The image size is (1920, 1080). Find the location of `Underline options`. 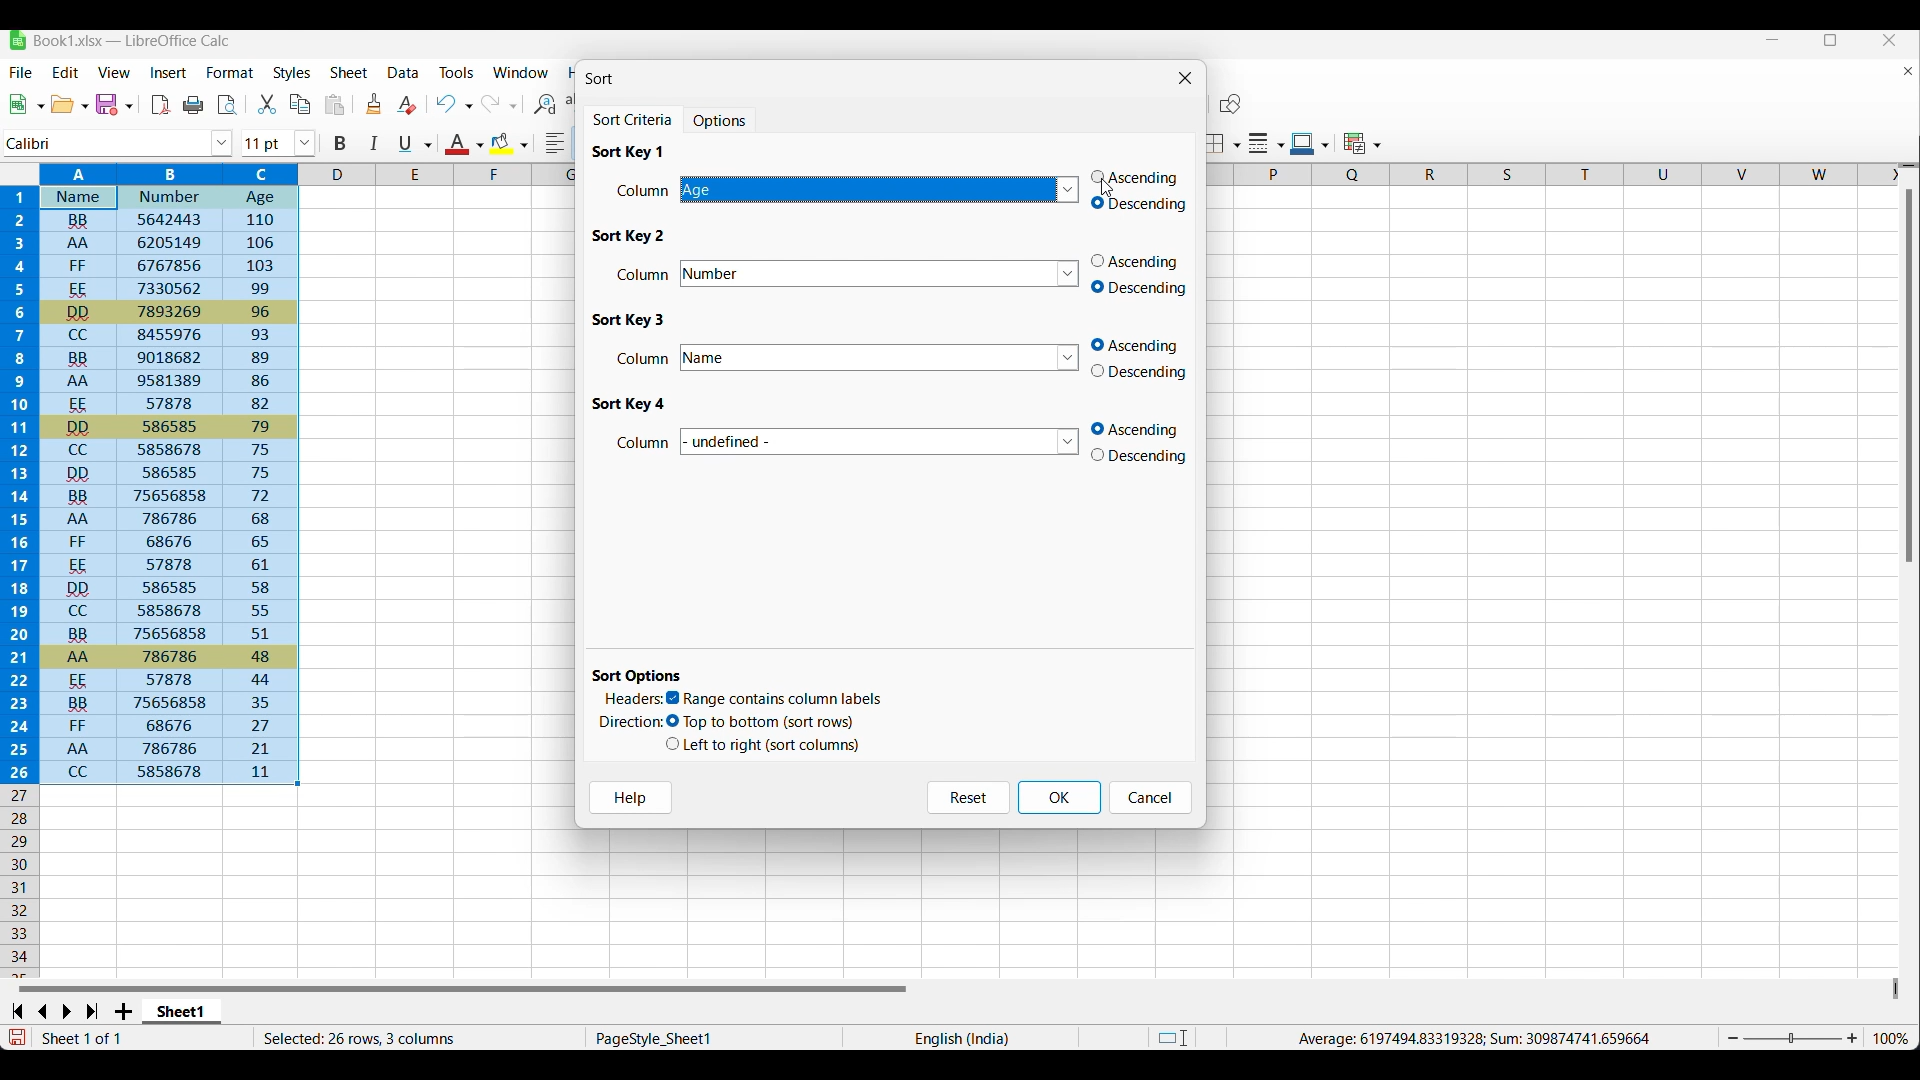

Underline options is located at coordinates (415, 144).